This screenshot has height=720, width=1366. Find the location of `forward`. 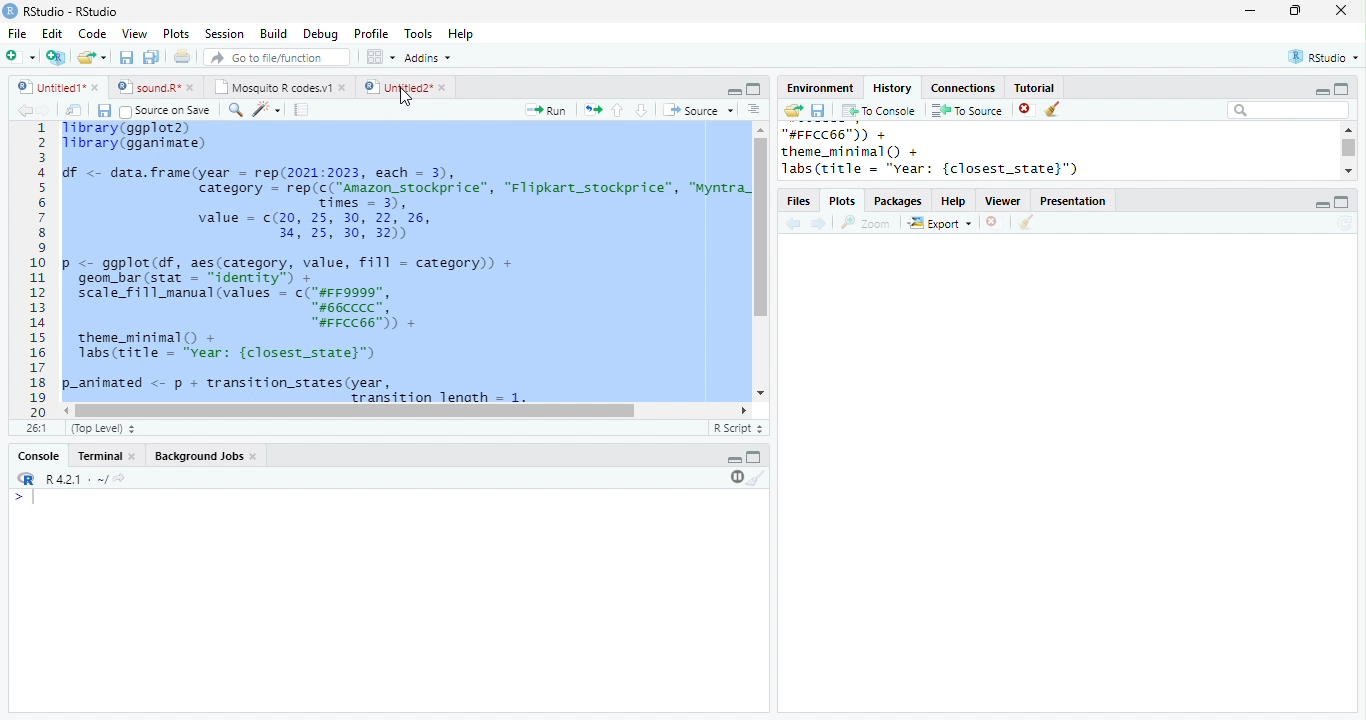

forward is located at coordinates (819, 224).